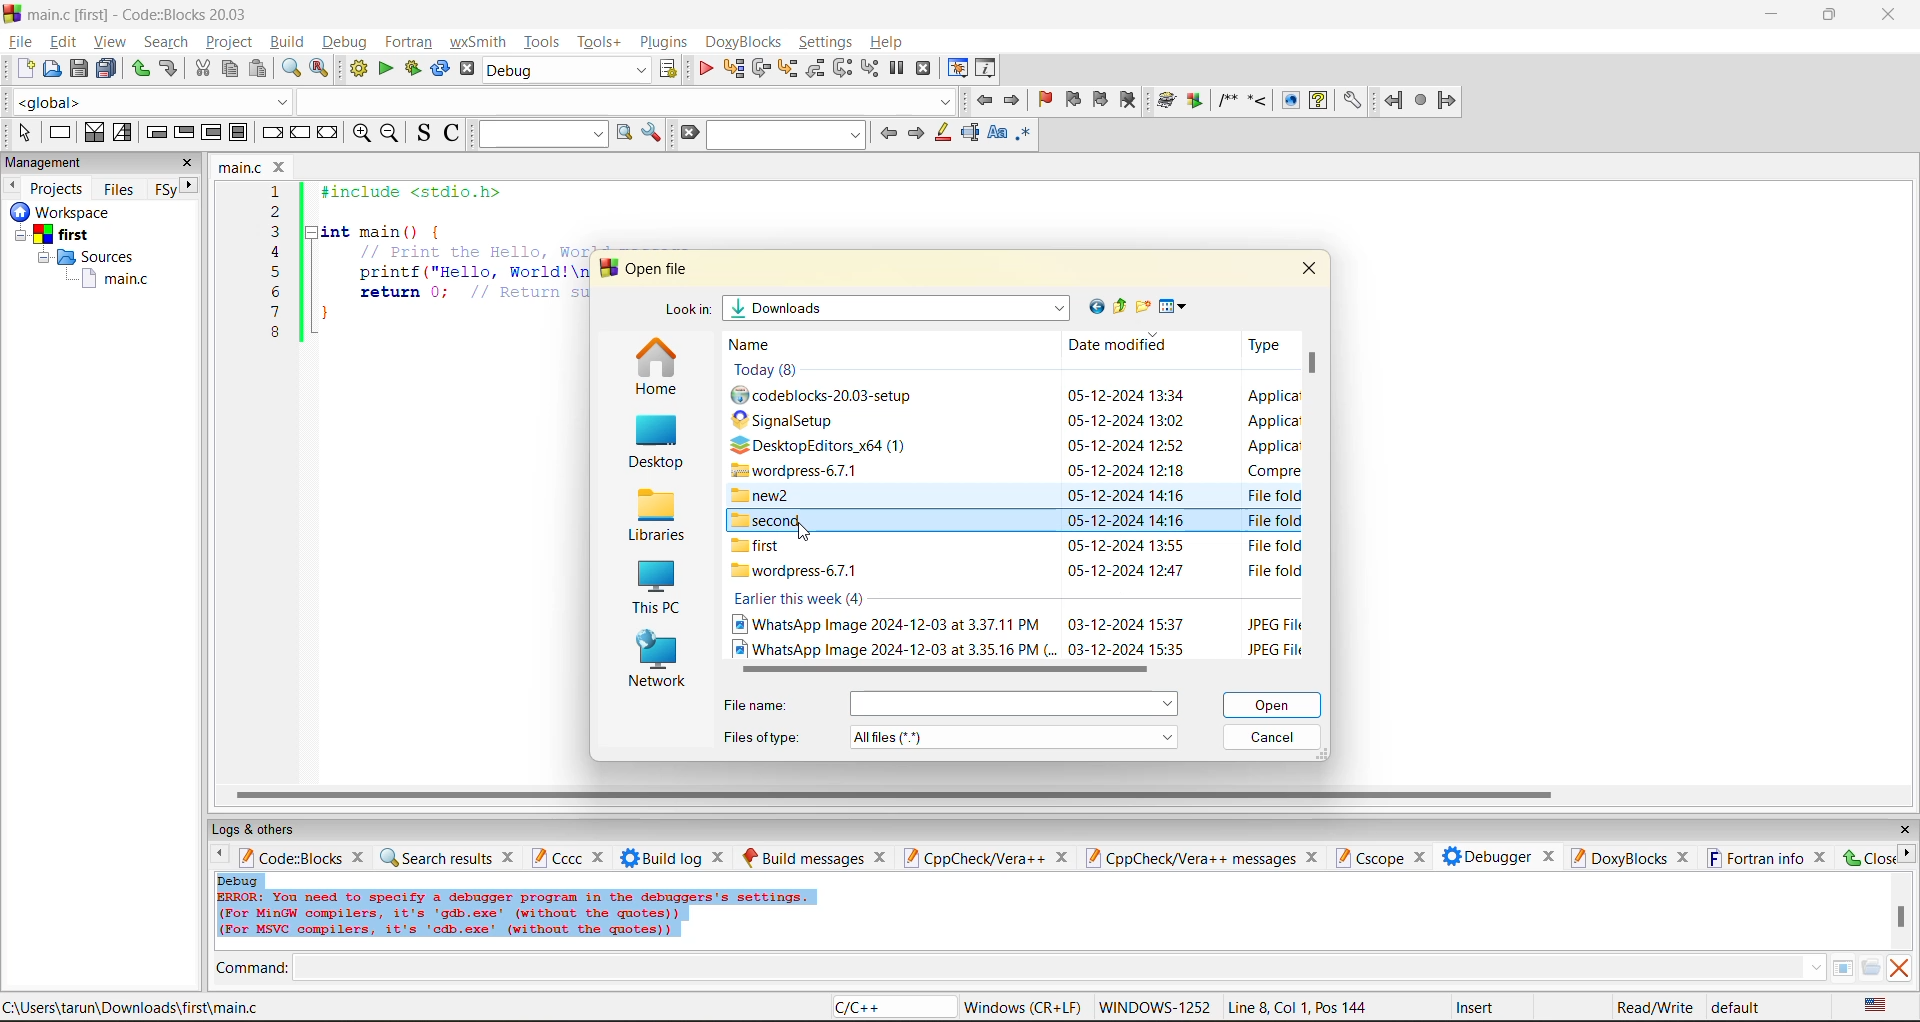  Describe the element at coordinates (290, 68) in the screenshot. I see `find` at that location.